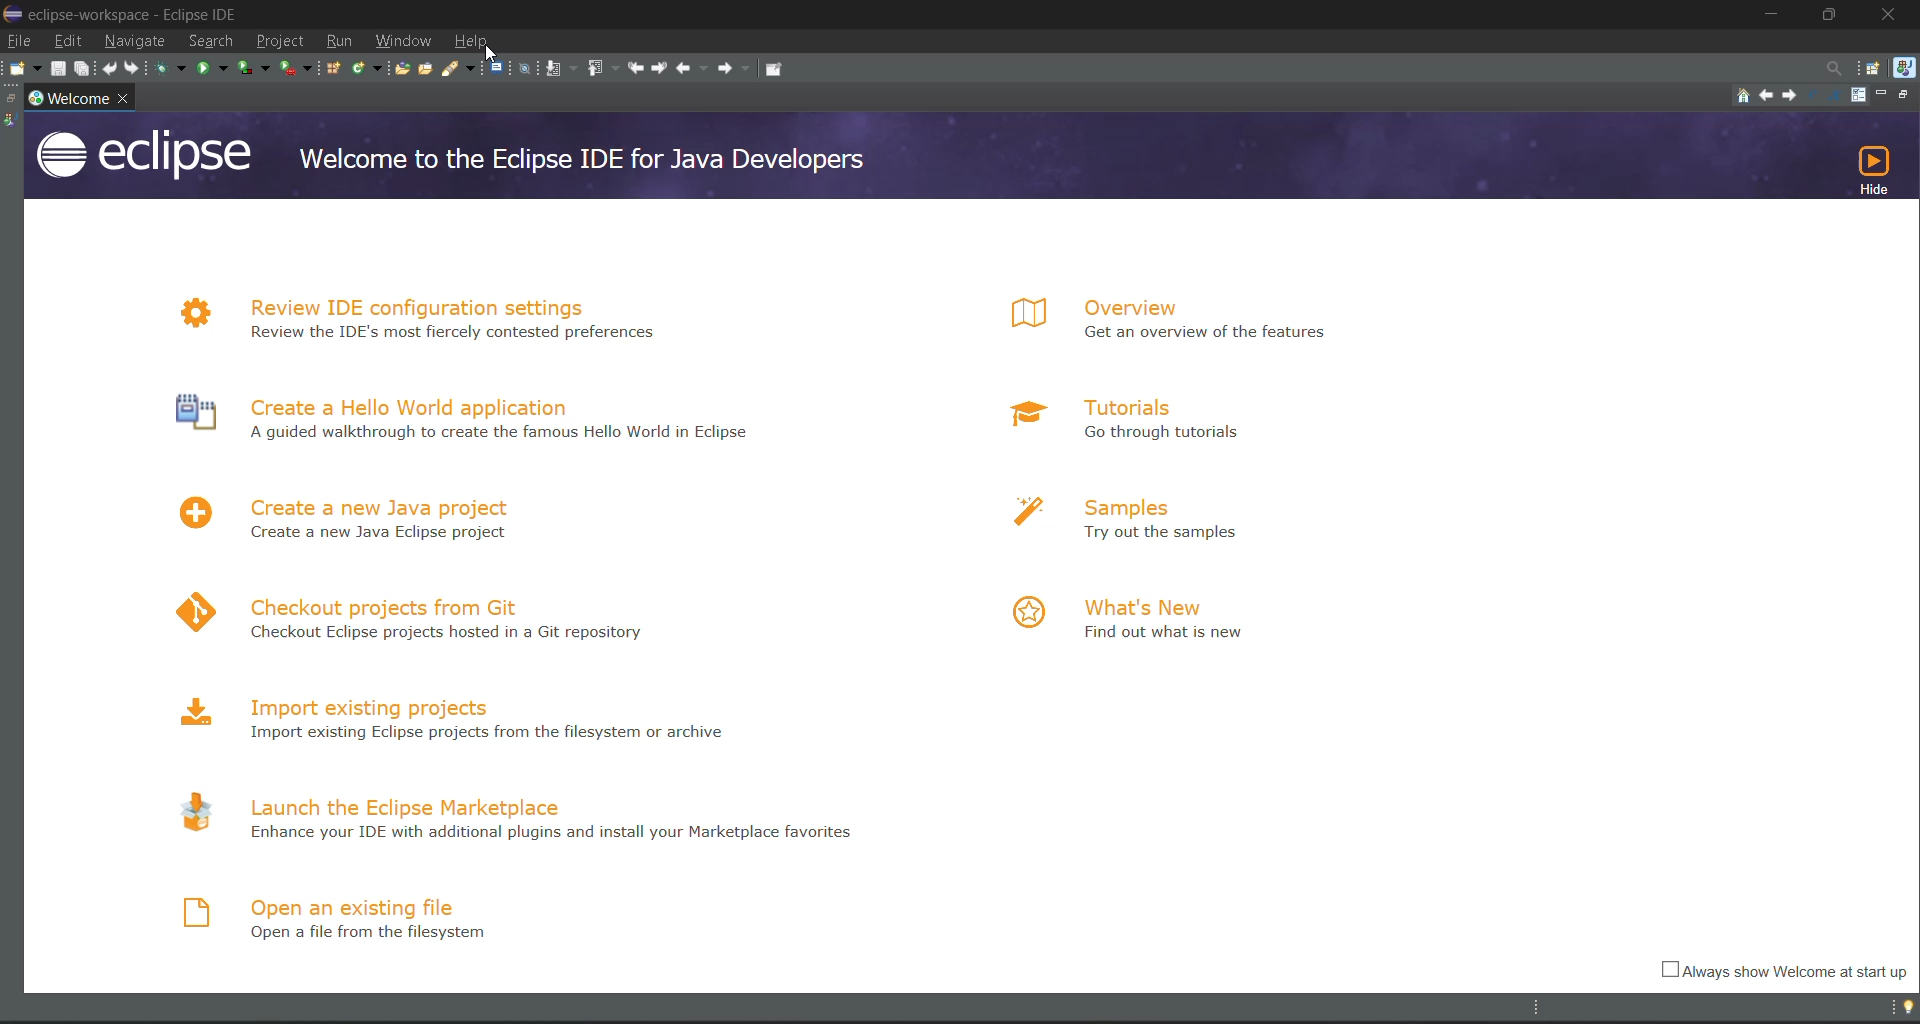 This screenshot has height=1024, width=1920. I want to click on maximize, so click(1833, 18).